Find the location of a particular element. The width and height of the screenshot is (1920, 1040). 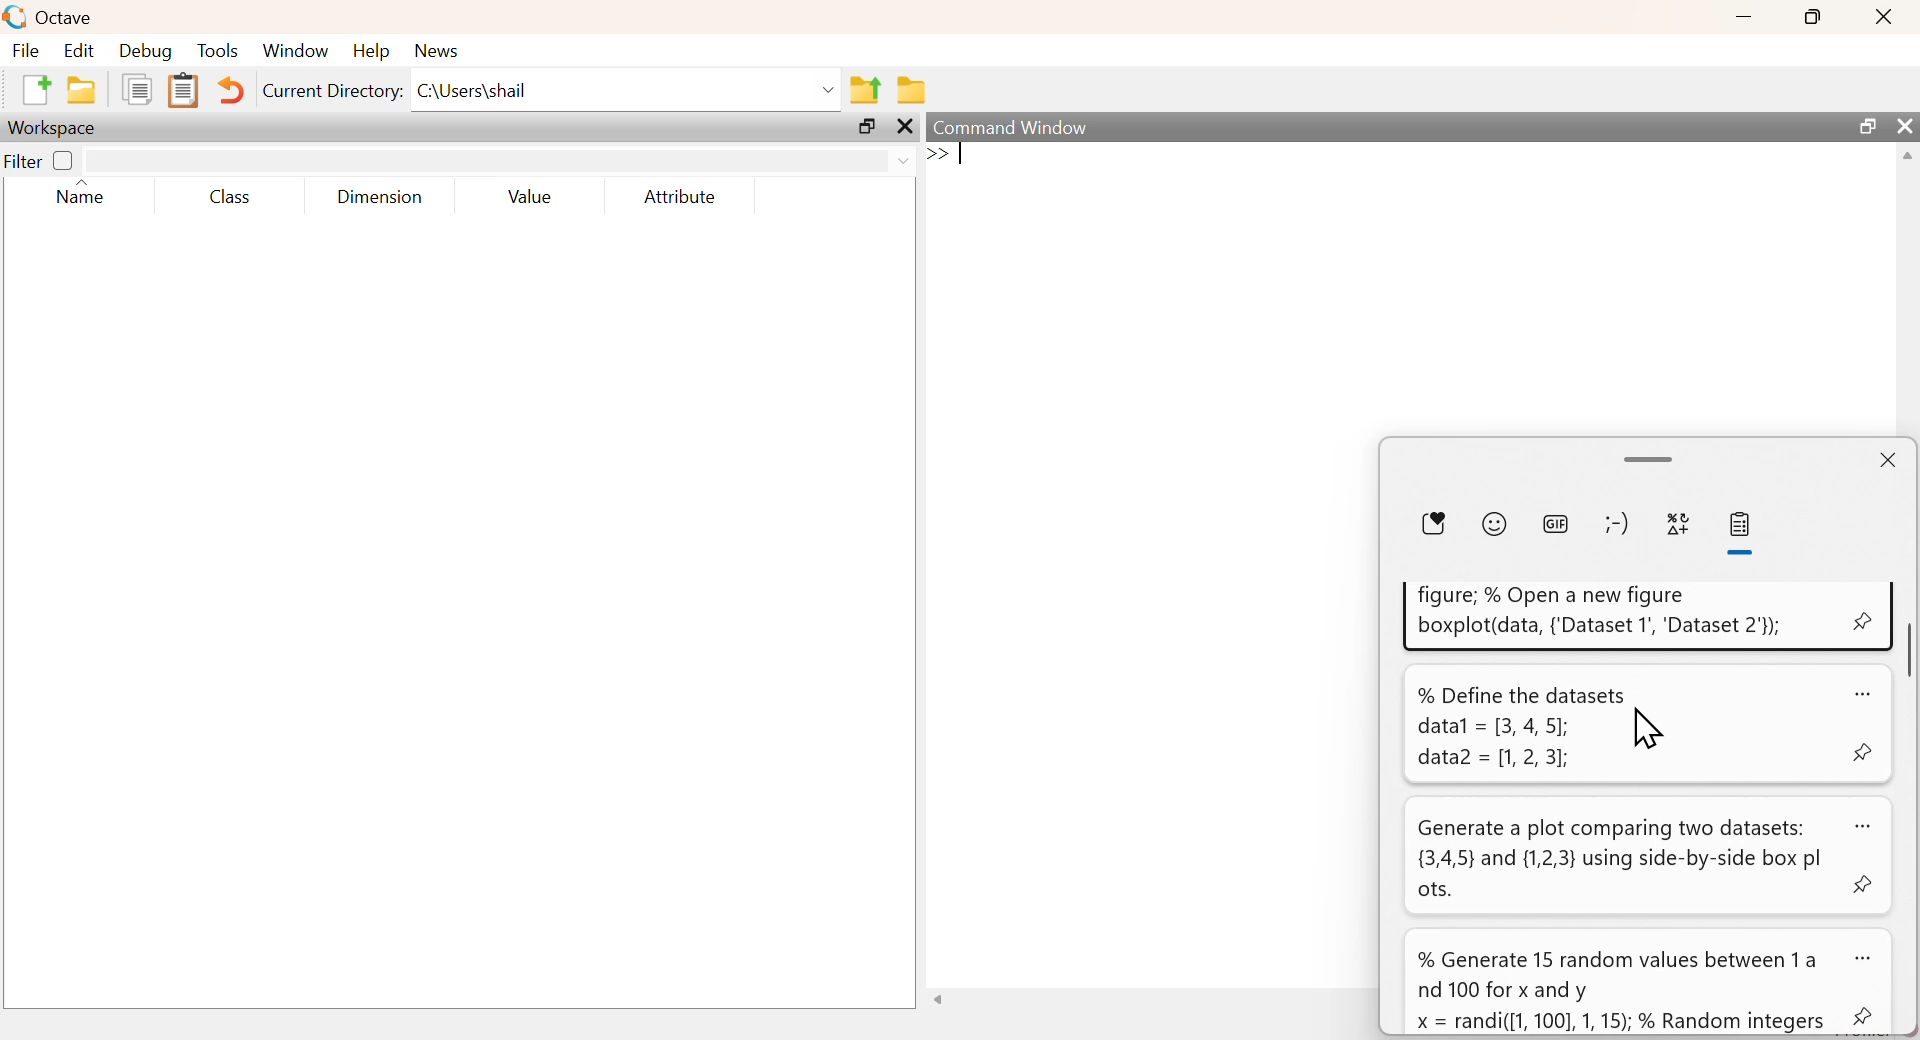

Dimension is located at coordinates (380, 197).